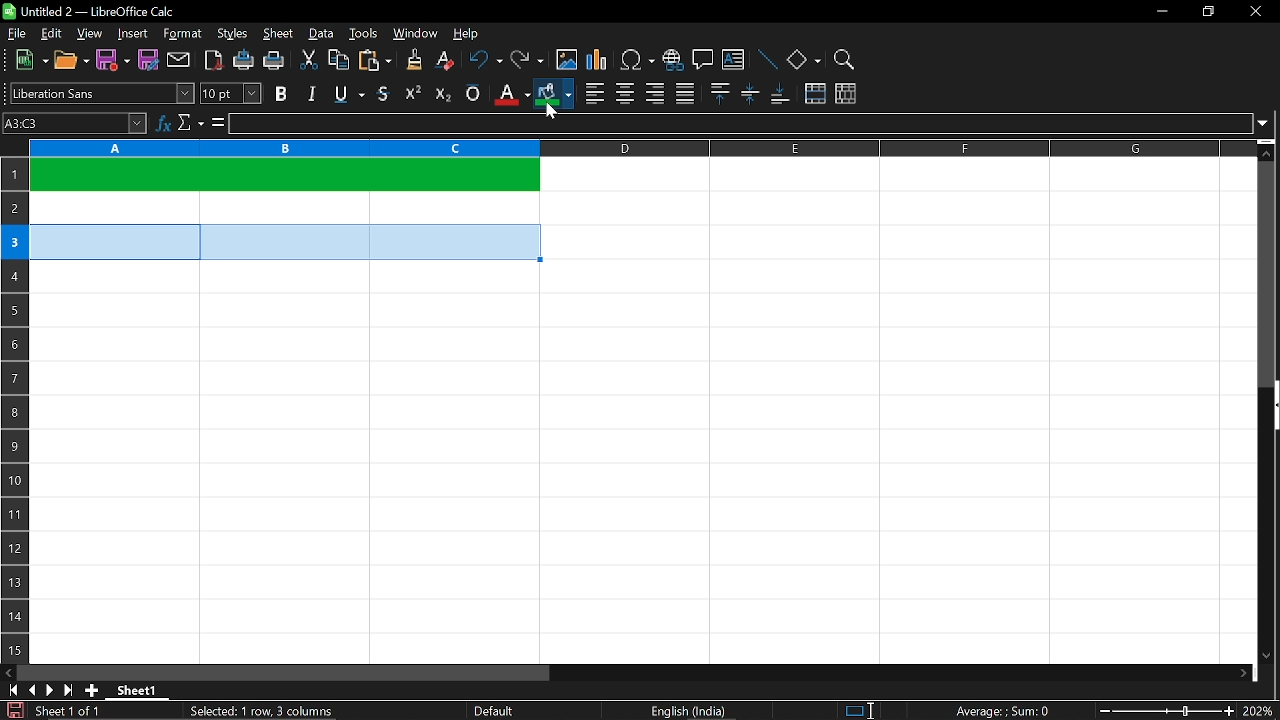  Describe the element at coordinates (690, 711) in the screenshot. I see `English (India)` at that location.